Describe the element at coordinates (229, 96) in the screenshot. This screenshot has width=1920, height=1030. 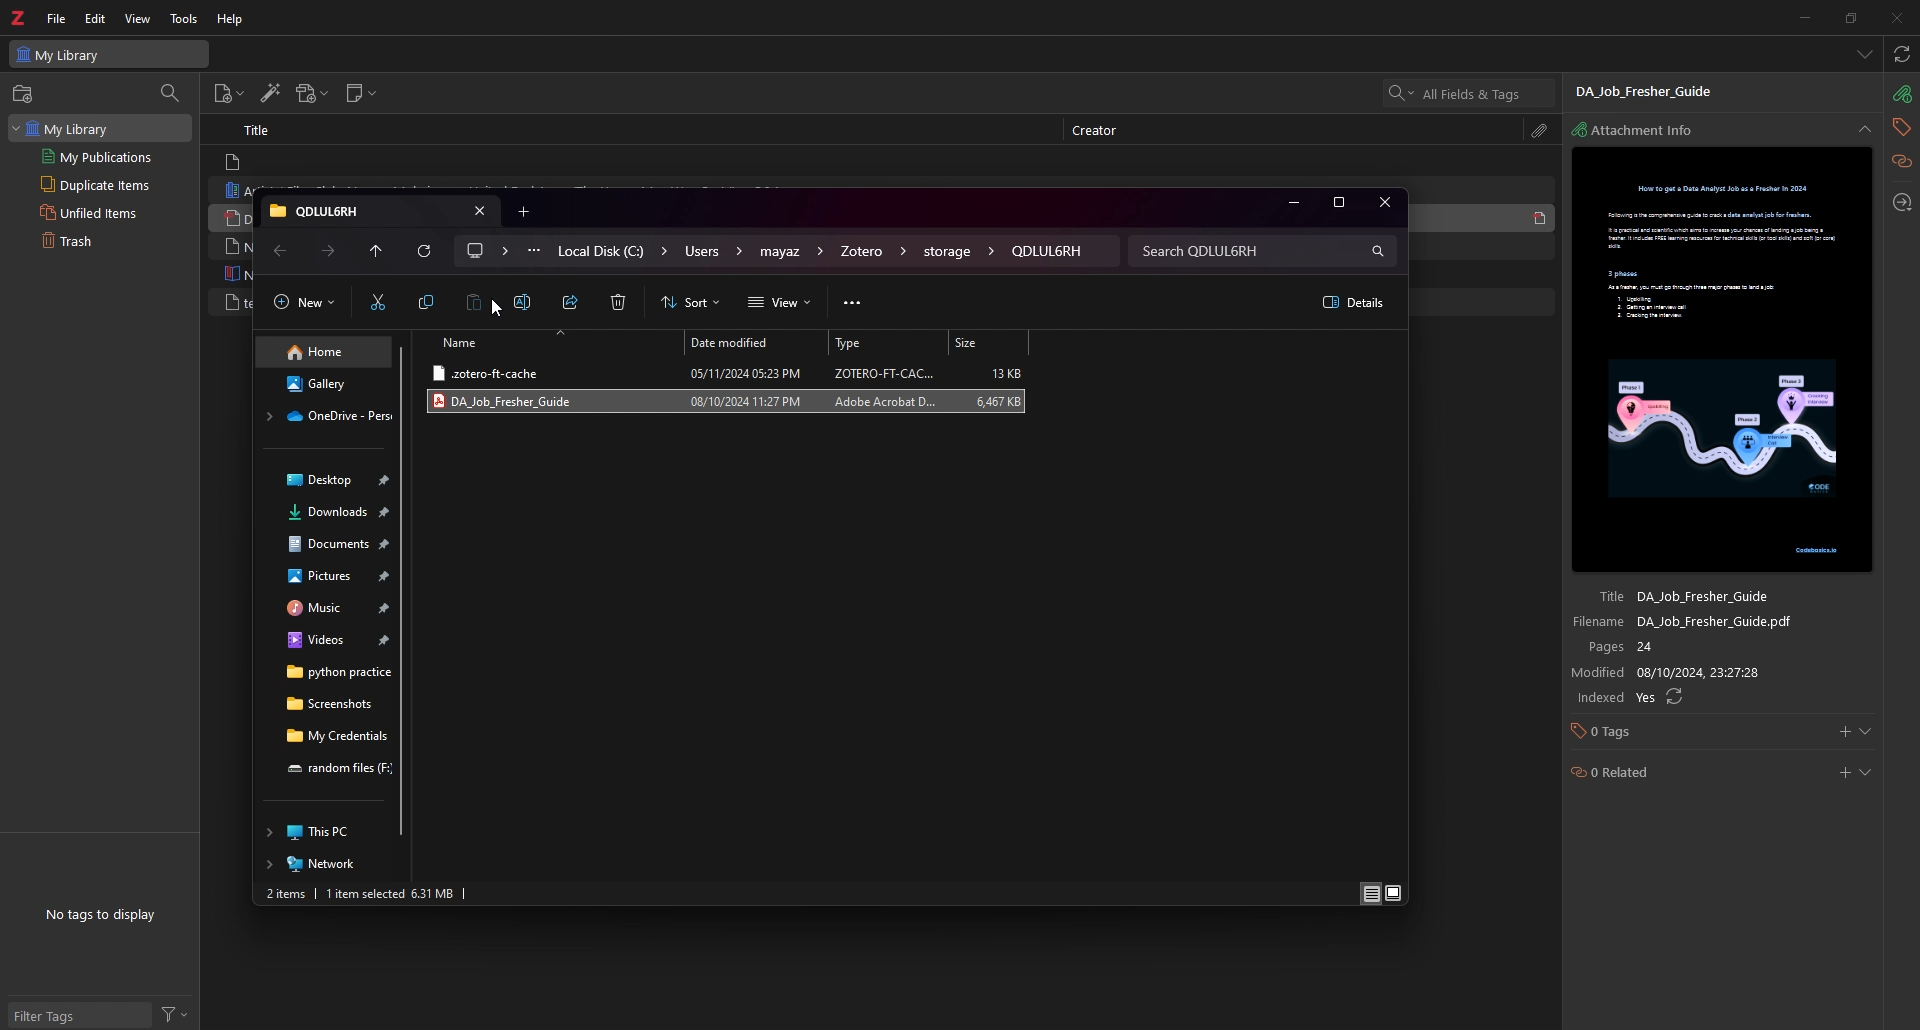
I see `new item` at that location.